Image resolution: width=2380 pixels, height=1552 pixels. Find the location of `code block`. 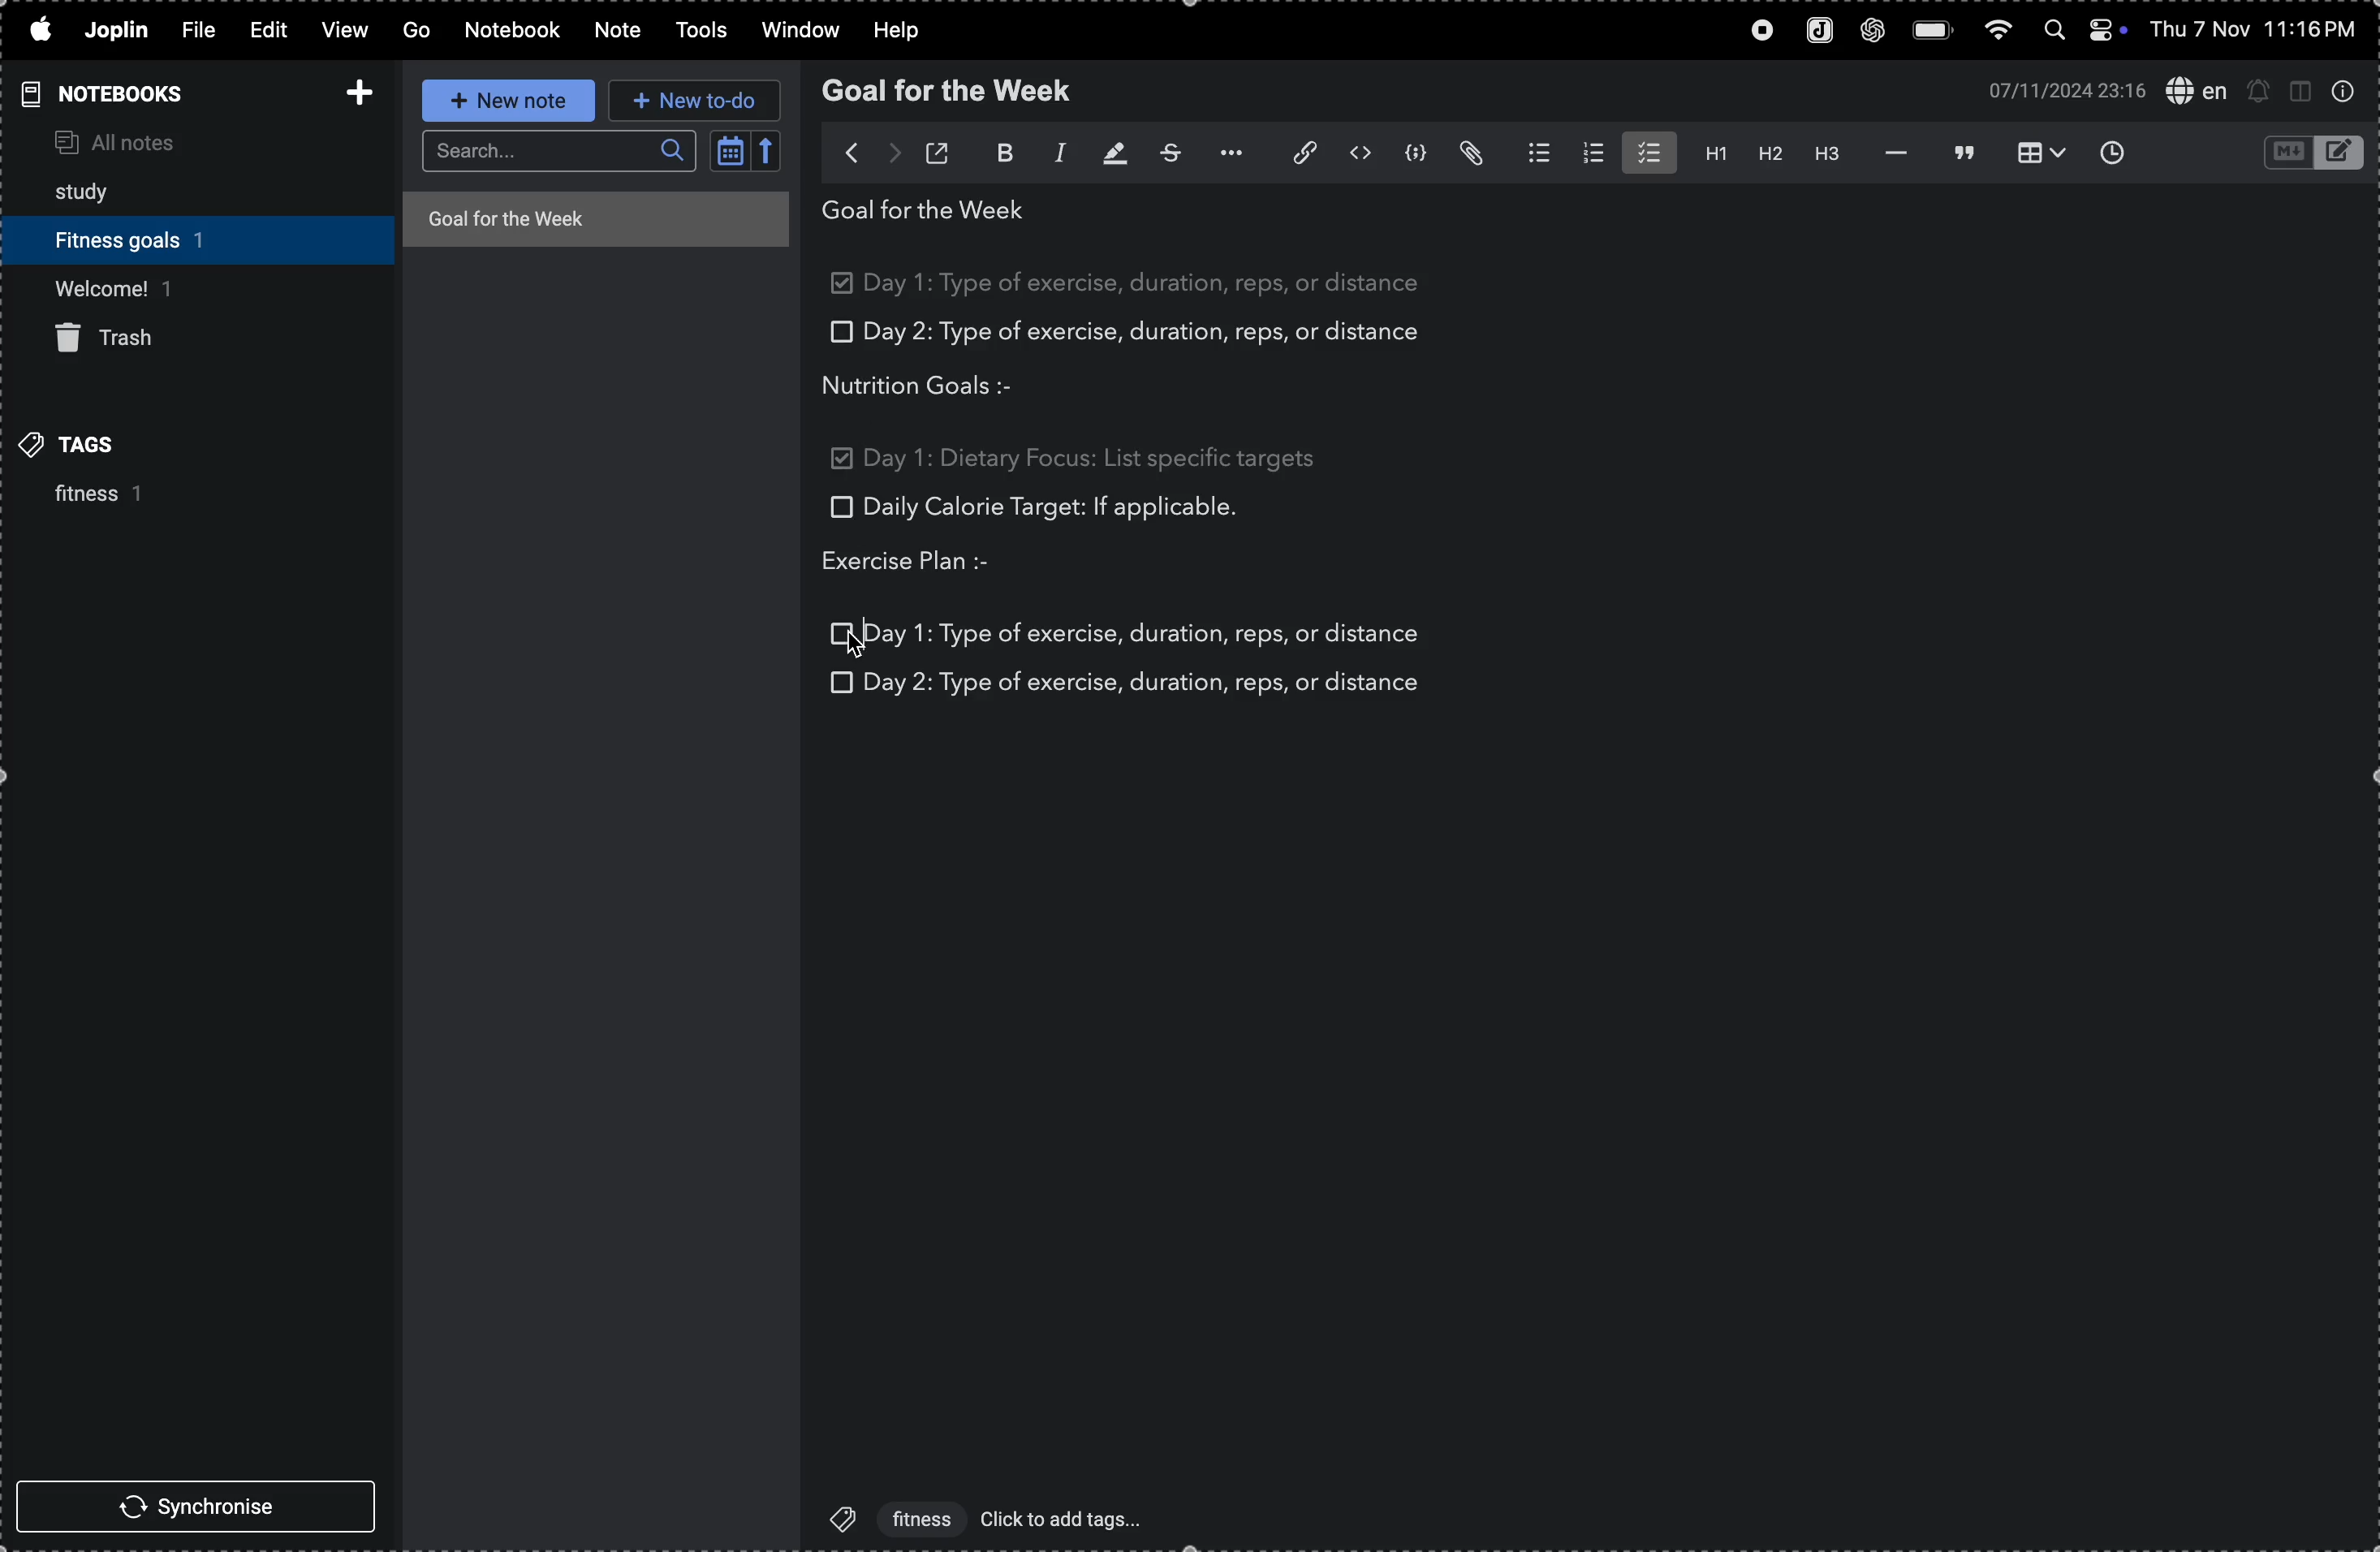

code block is located at coordinates (1415, 153).